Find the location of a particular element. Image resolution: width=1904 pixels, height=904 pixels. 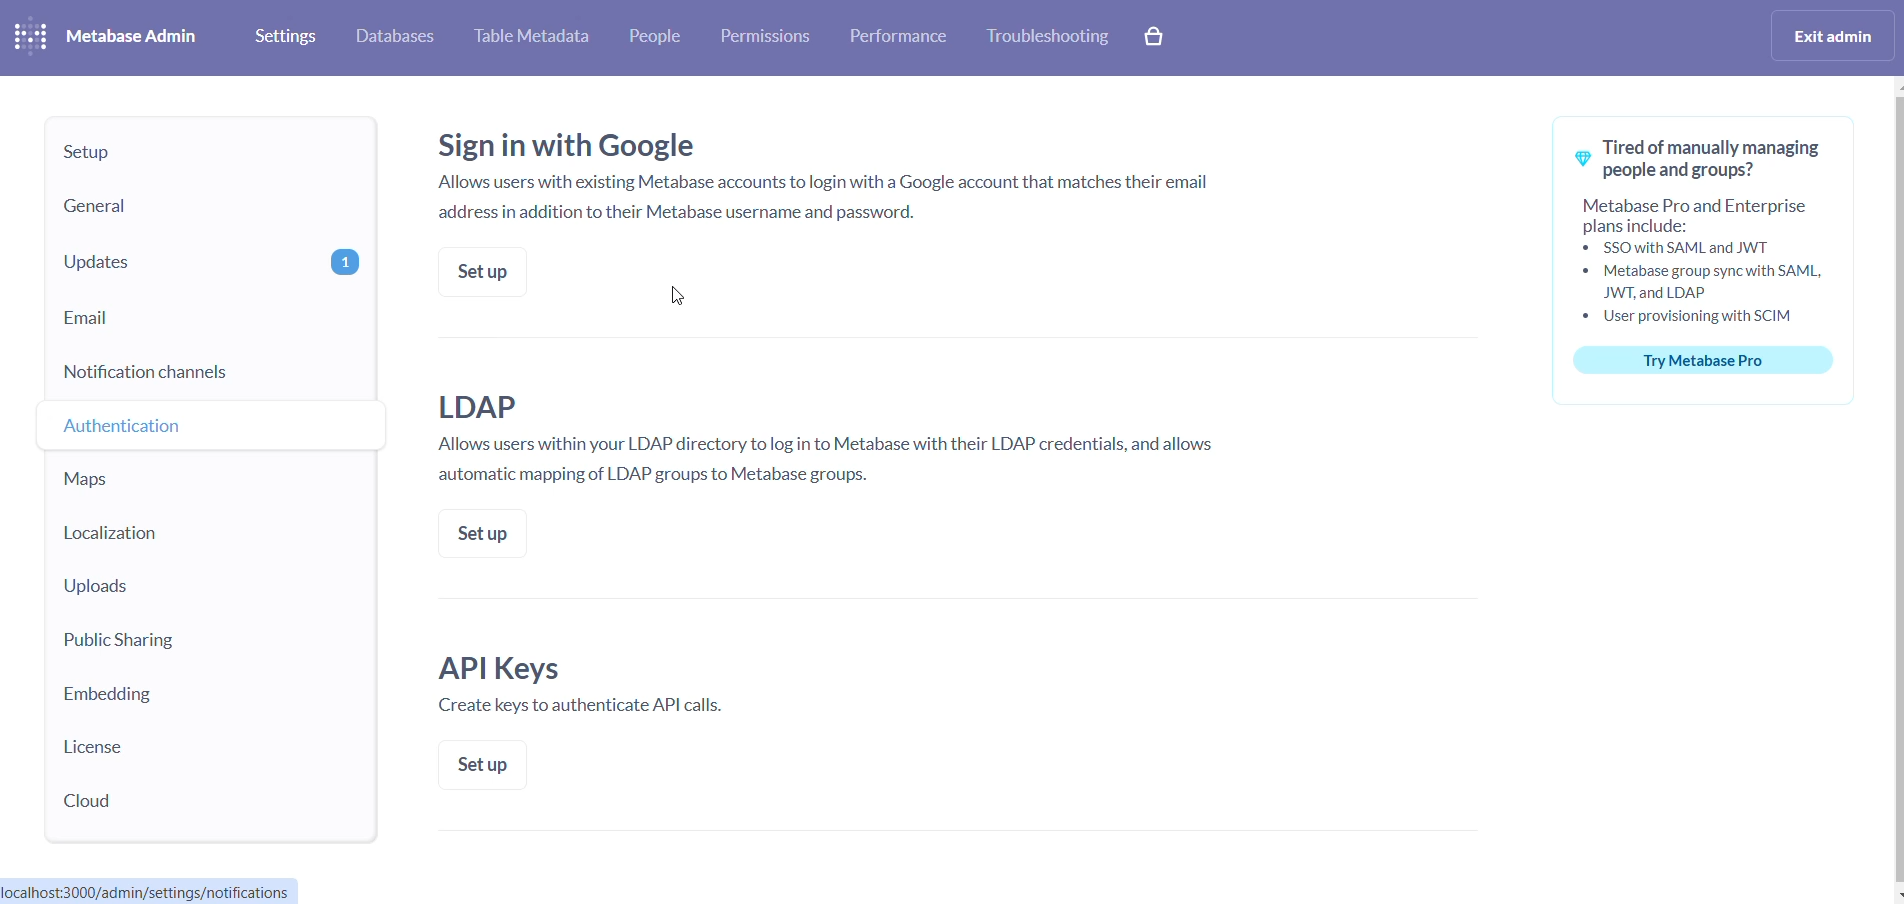

cursor is located at coordinates (686, 296).